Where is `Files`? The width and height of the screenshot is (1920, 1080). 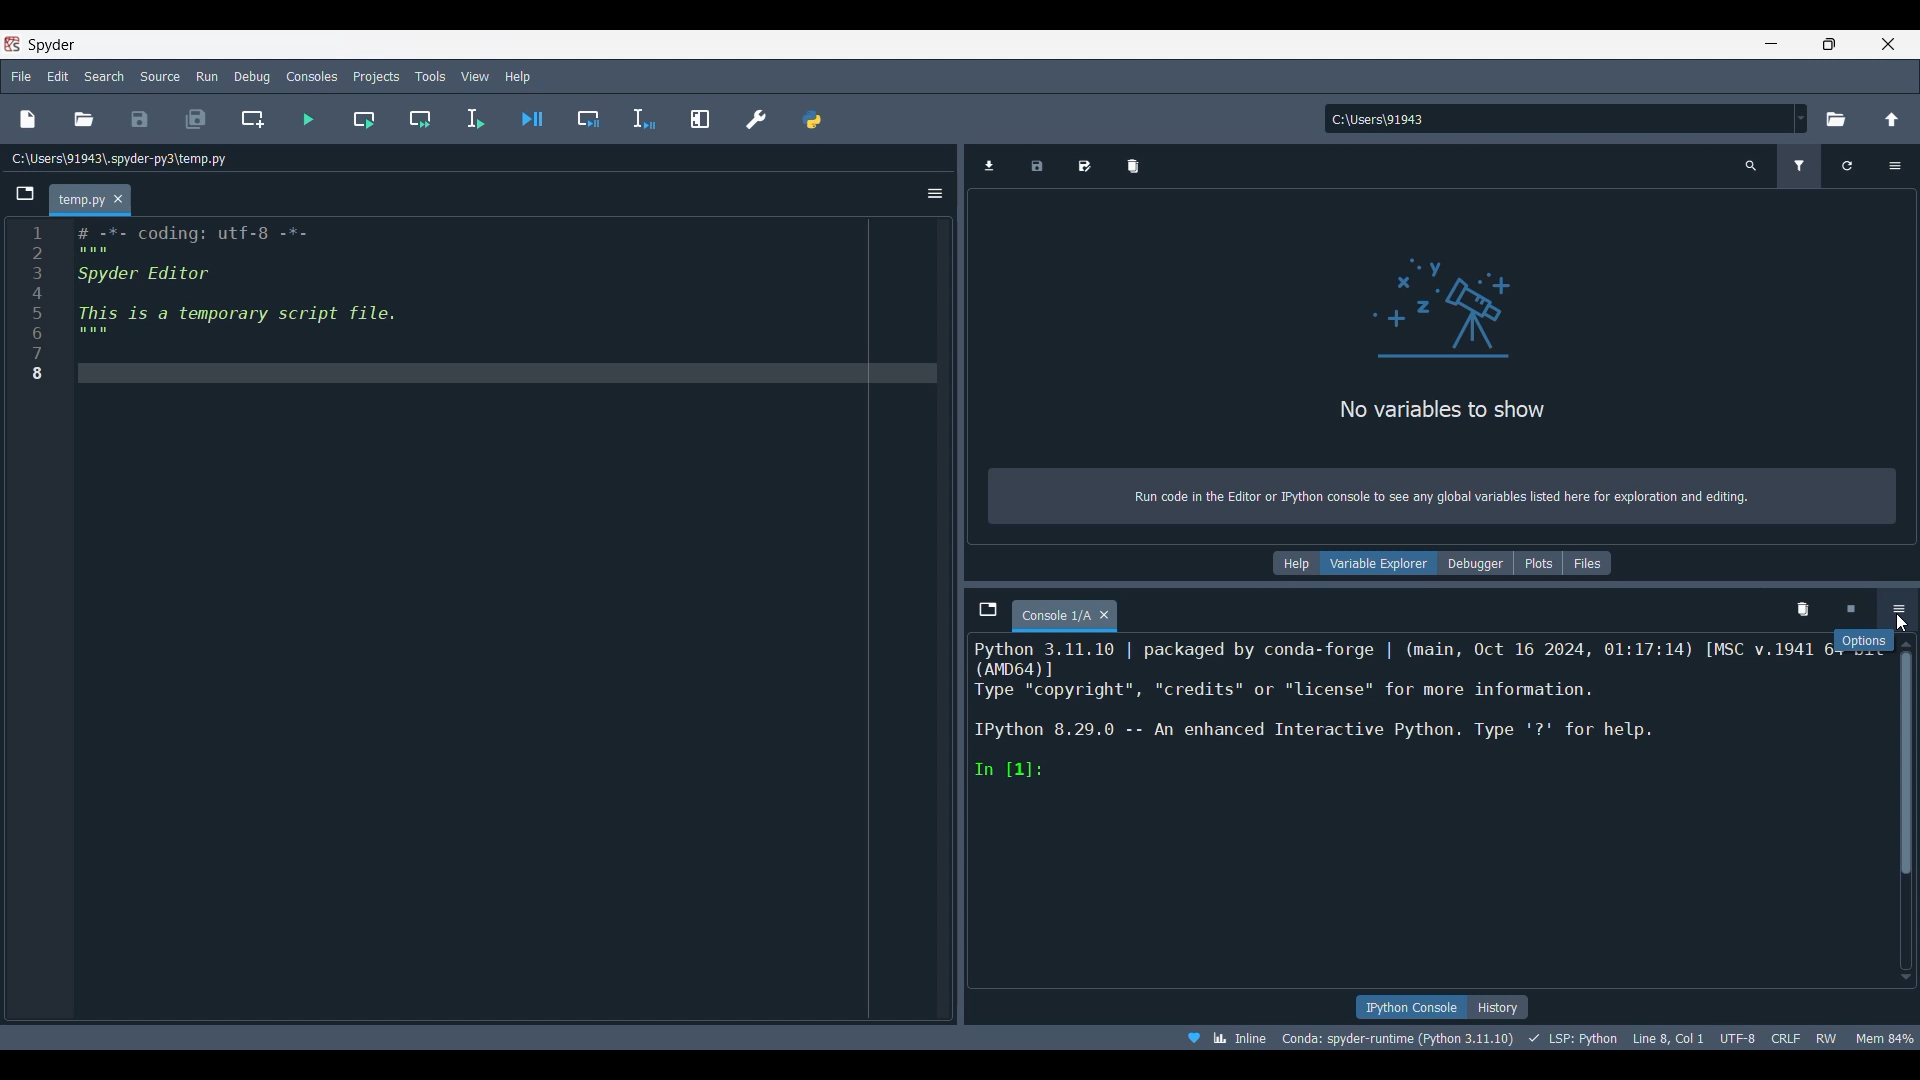
Files is located at coordinates (1587, 563).